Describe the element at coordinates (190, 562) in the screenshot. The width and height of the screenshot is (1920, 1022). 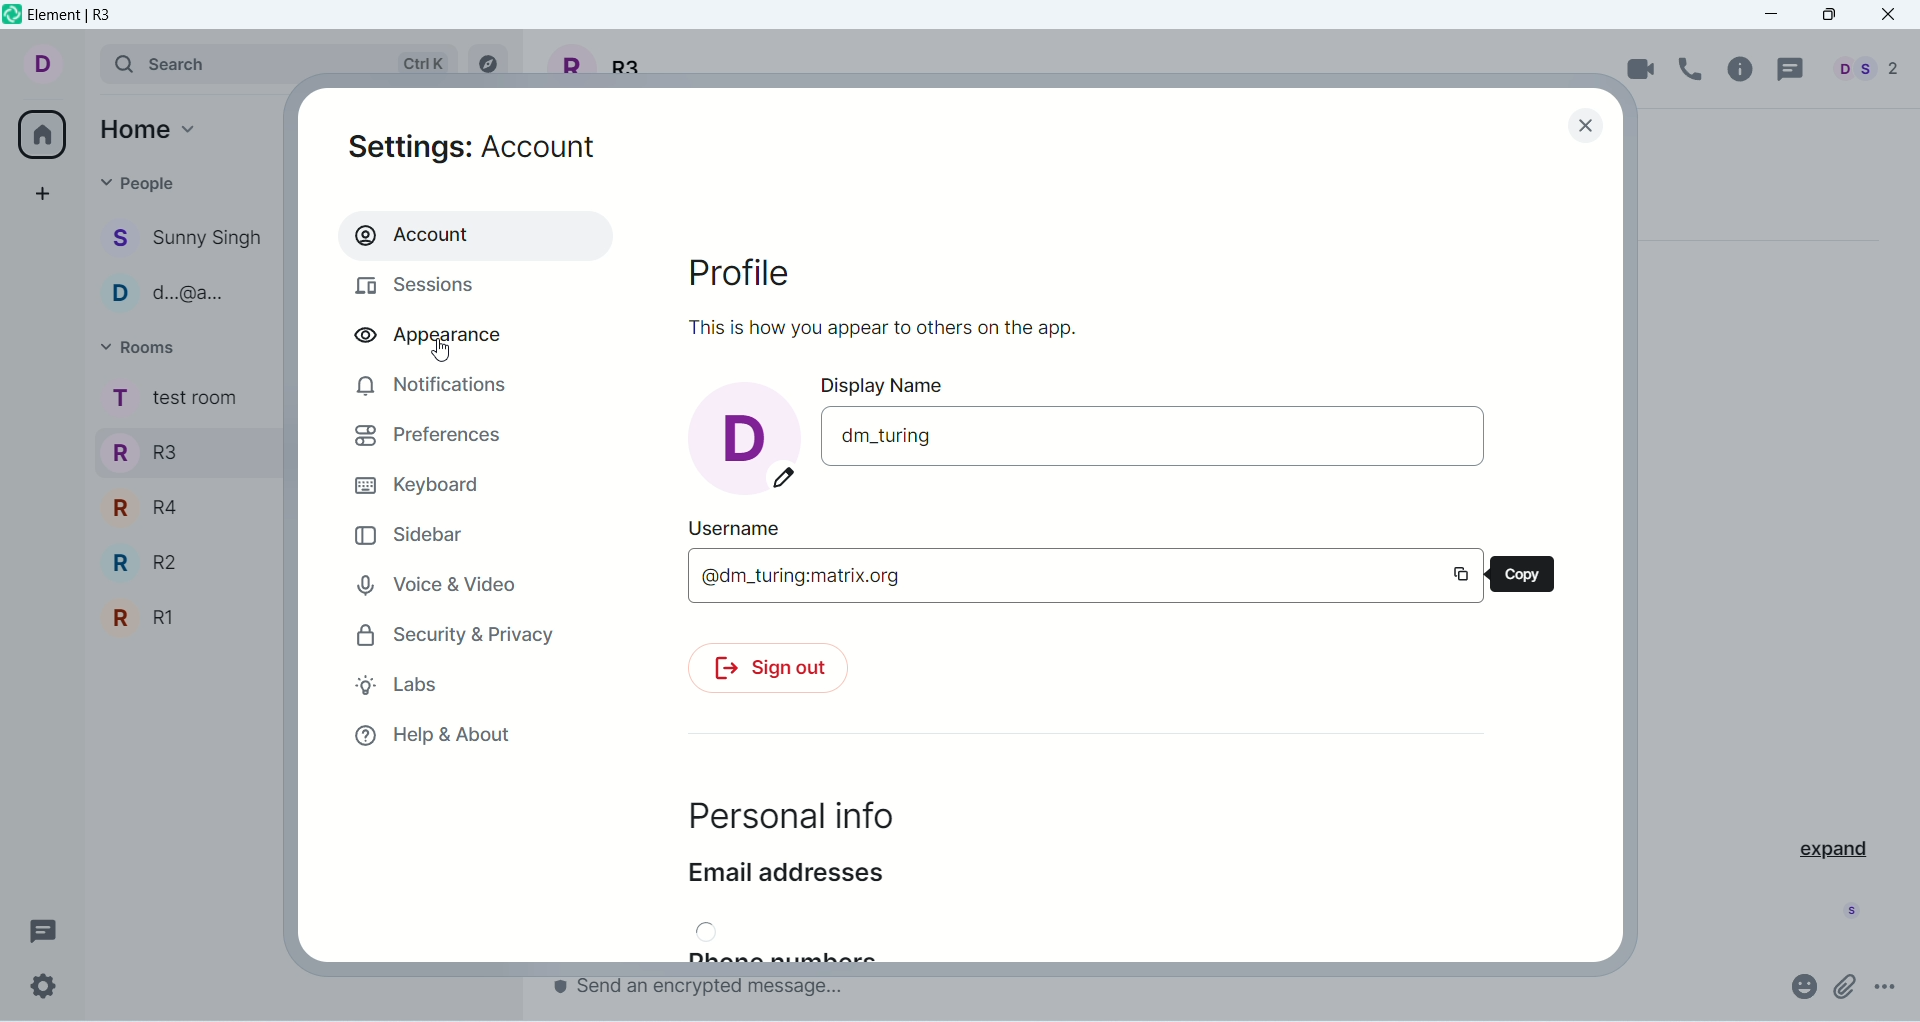
I see `R2` at that location.